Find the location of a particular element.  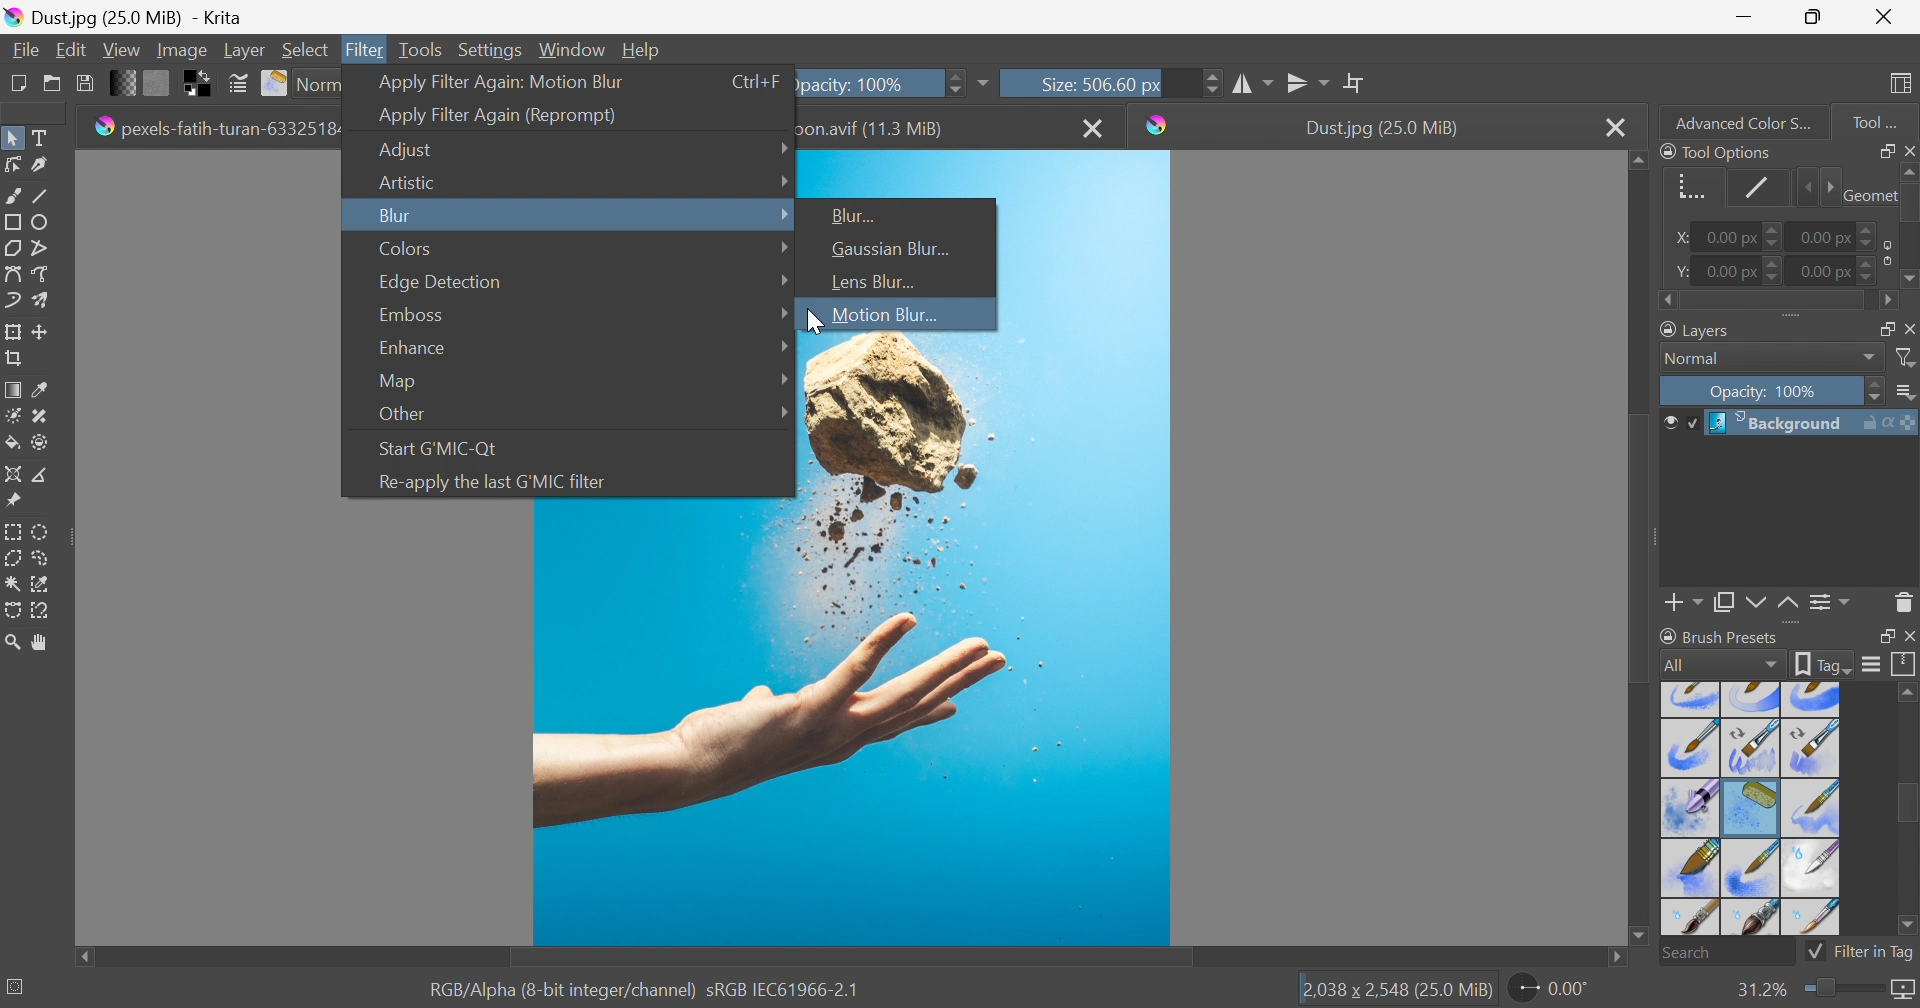

Filter is located at coordinates (367, 49).